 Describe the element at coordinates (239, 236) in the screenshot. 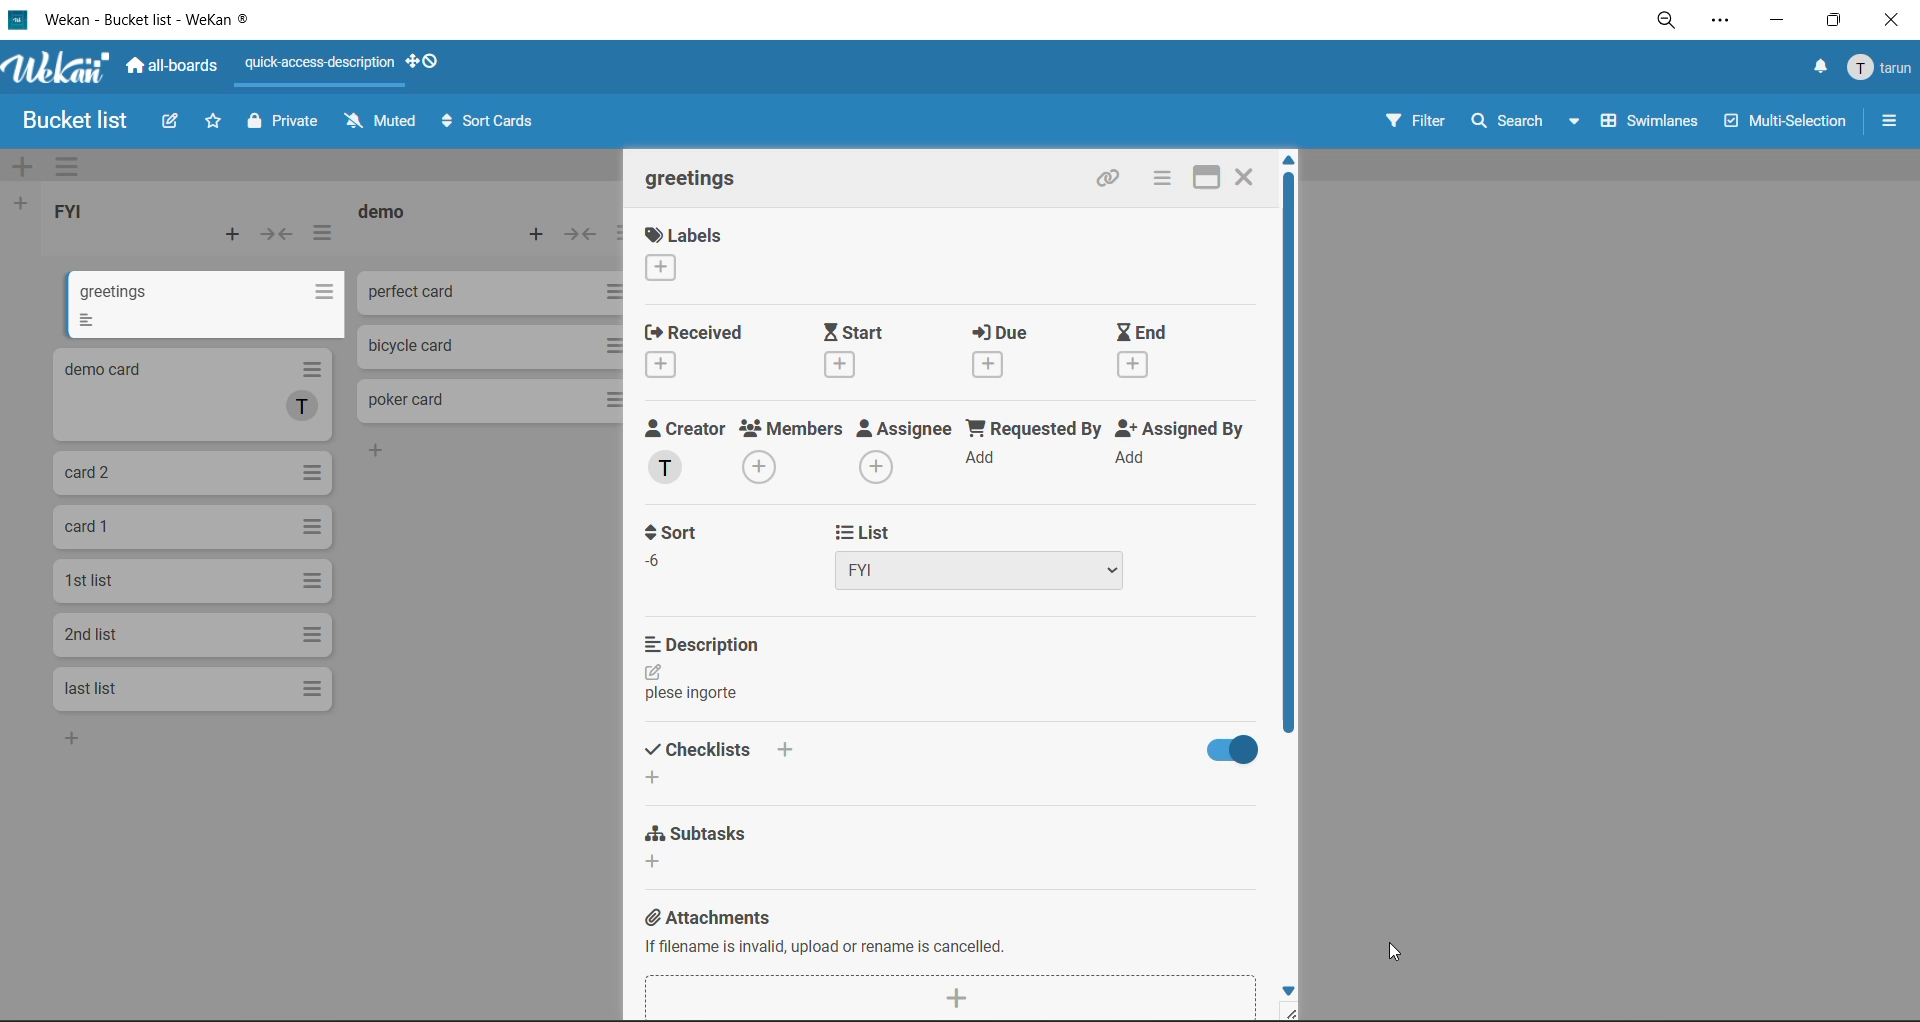

I see `add card` at that location.